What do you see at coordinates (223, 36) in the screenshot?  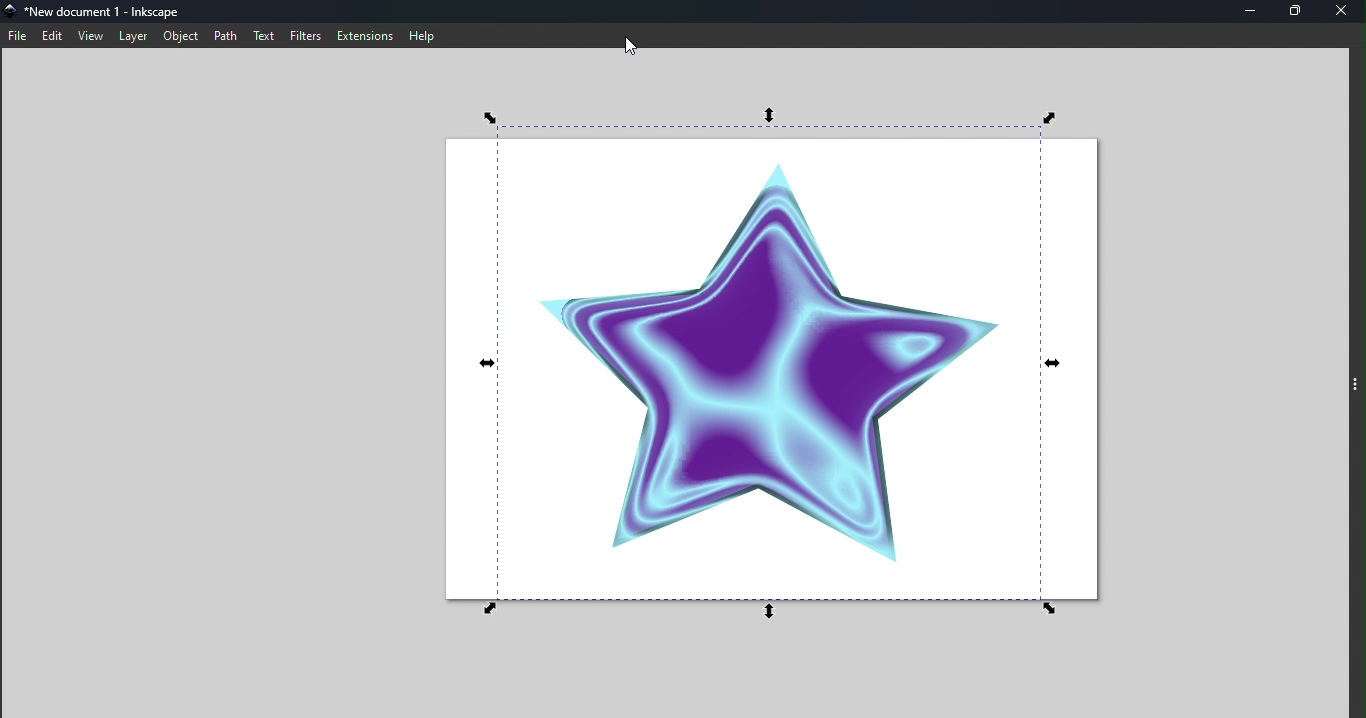 I see `Path` at bounding box center [223, 36].